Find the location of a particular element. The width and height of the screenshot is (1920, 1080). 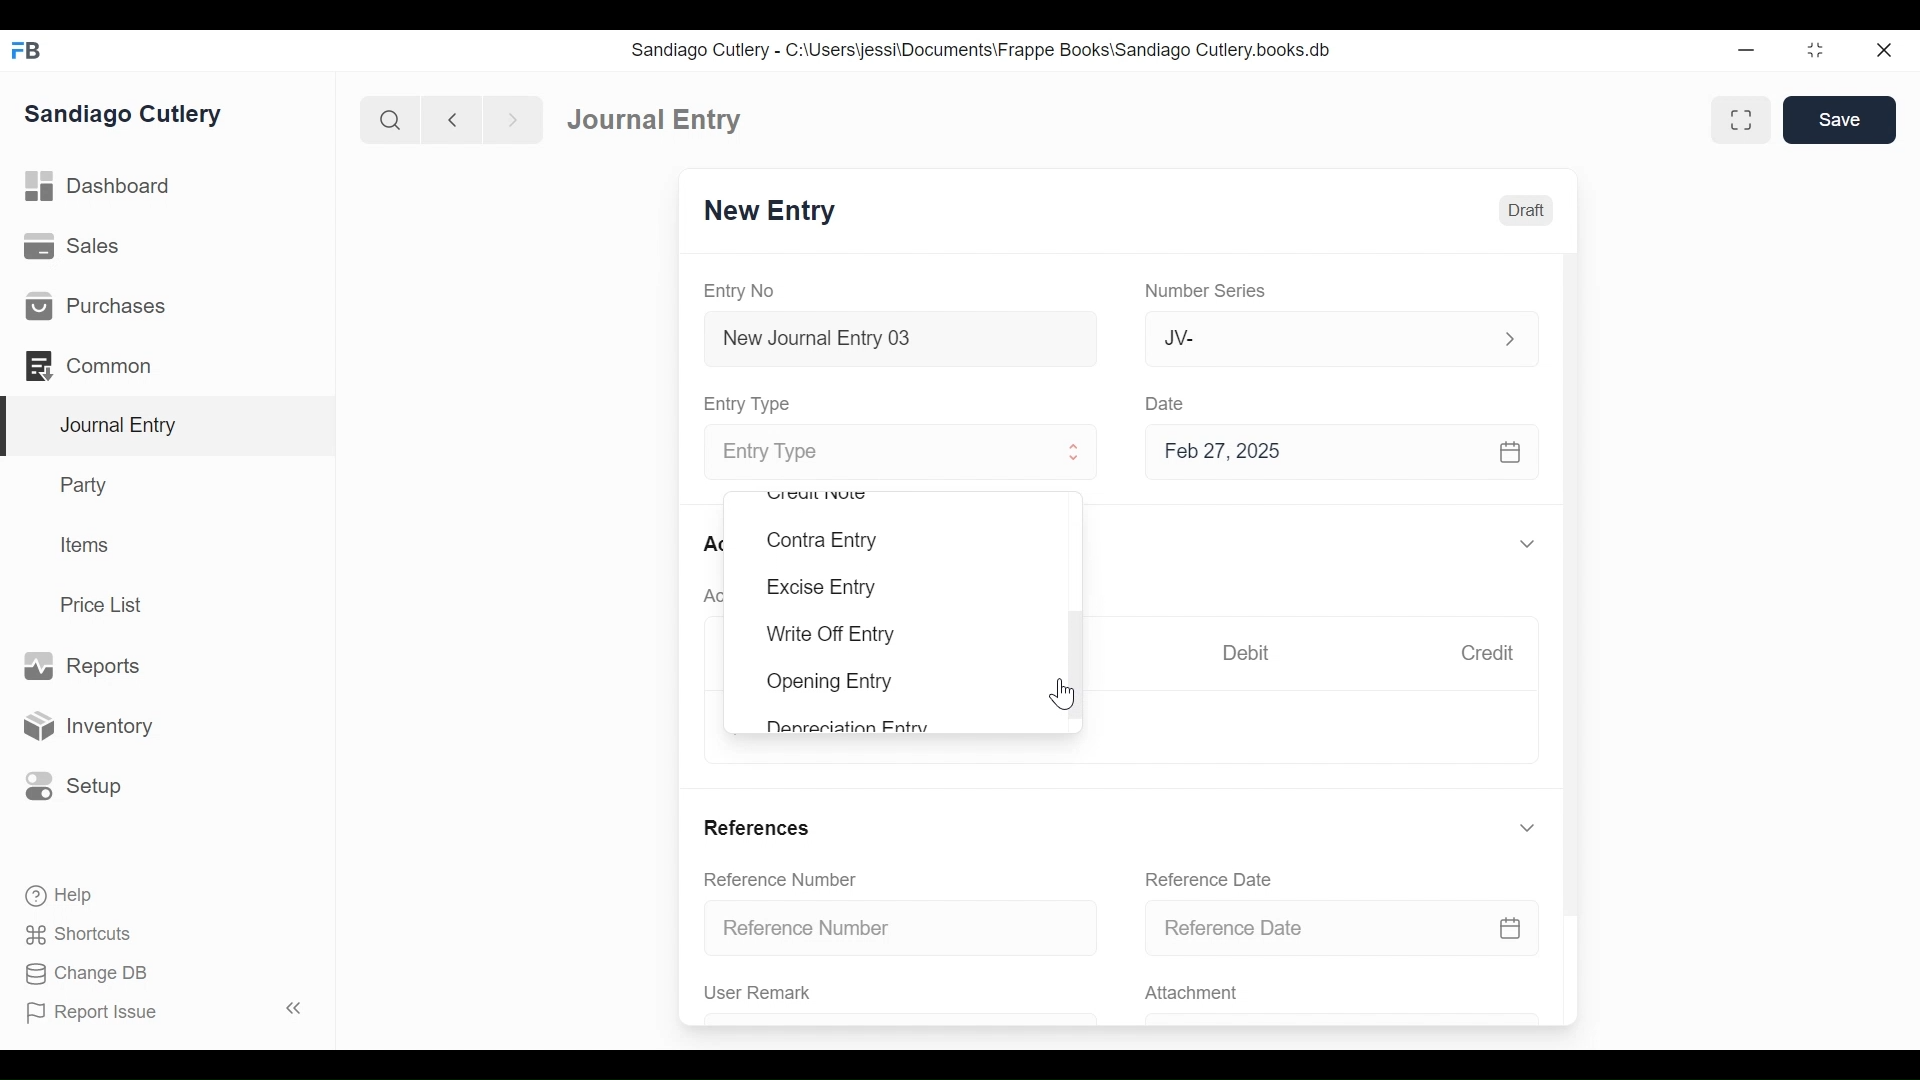

Sales is located at coordinates (72, 245).